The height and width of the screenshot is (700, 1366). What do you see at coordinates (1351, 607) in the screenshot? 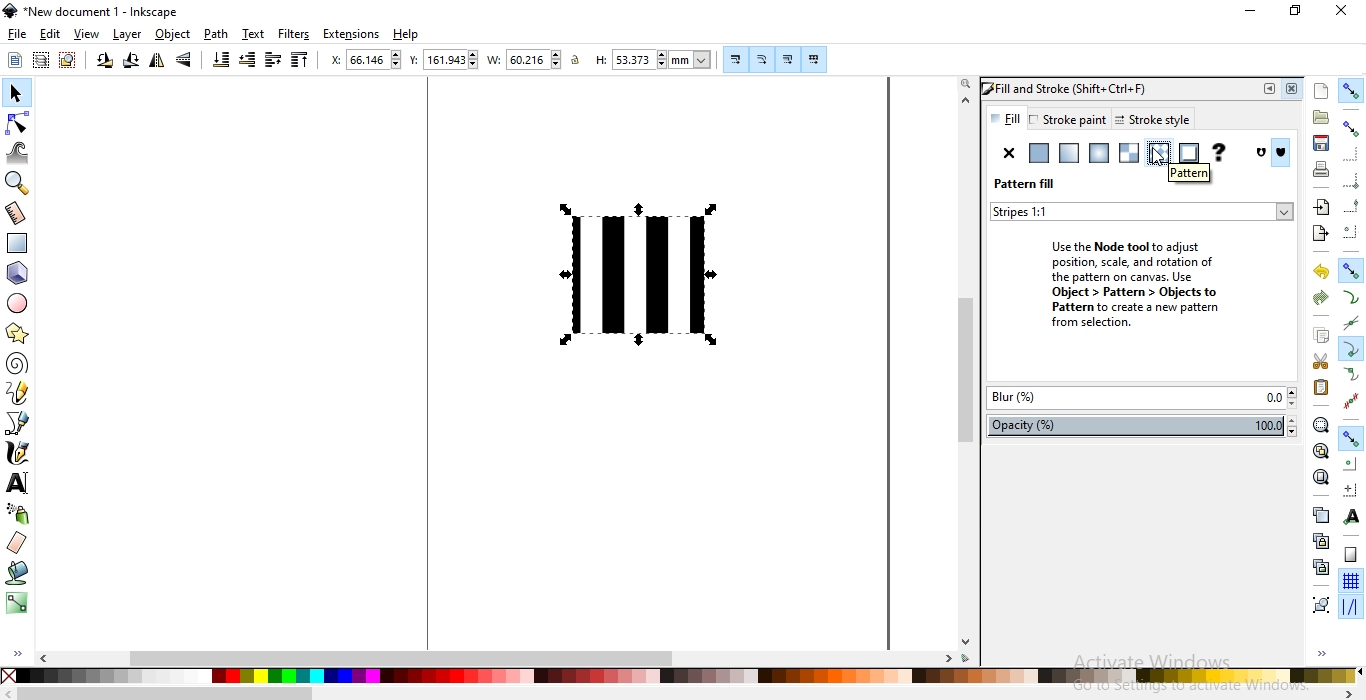
I see `snap guide` at bounding box center [1351, 607].